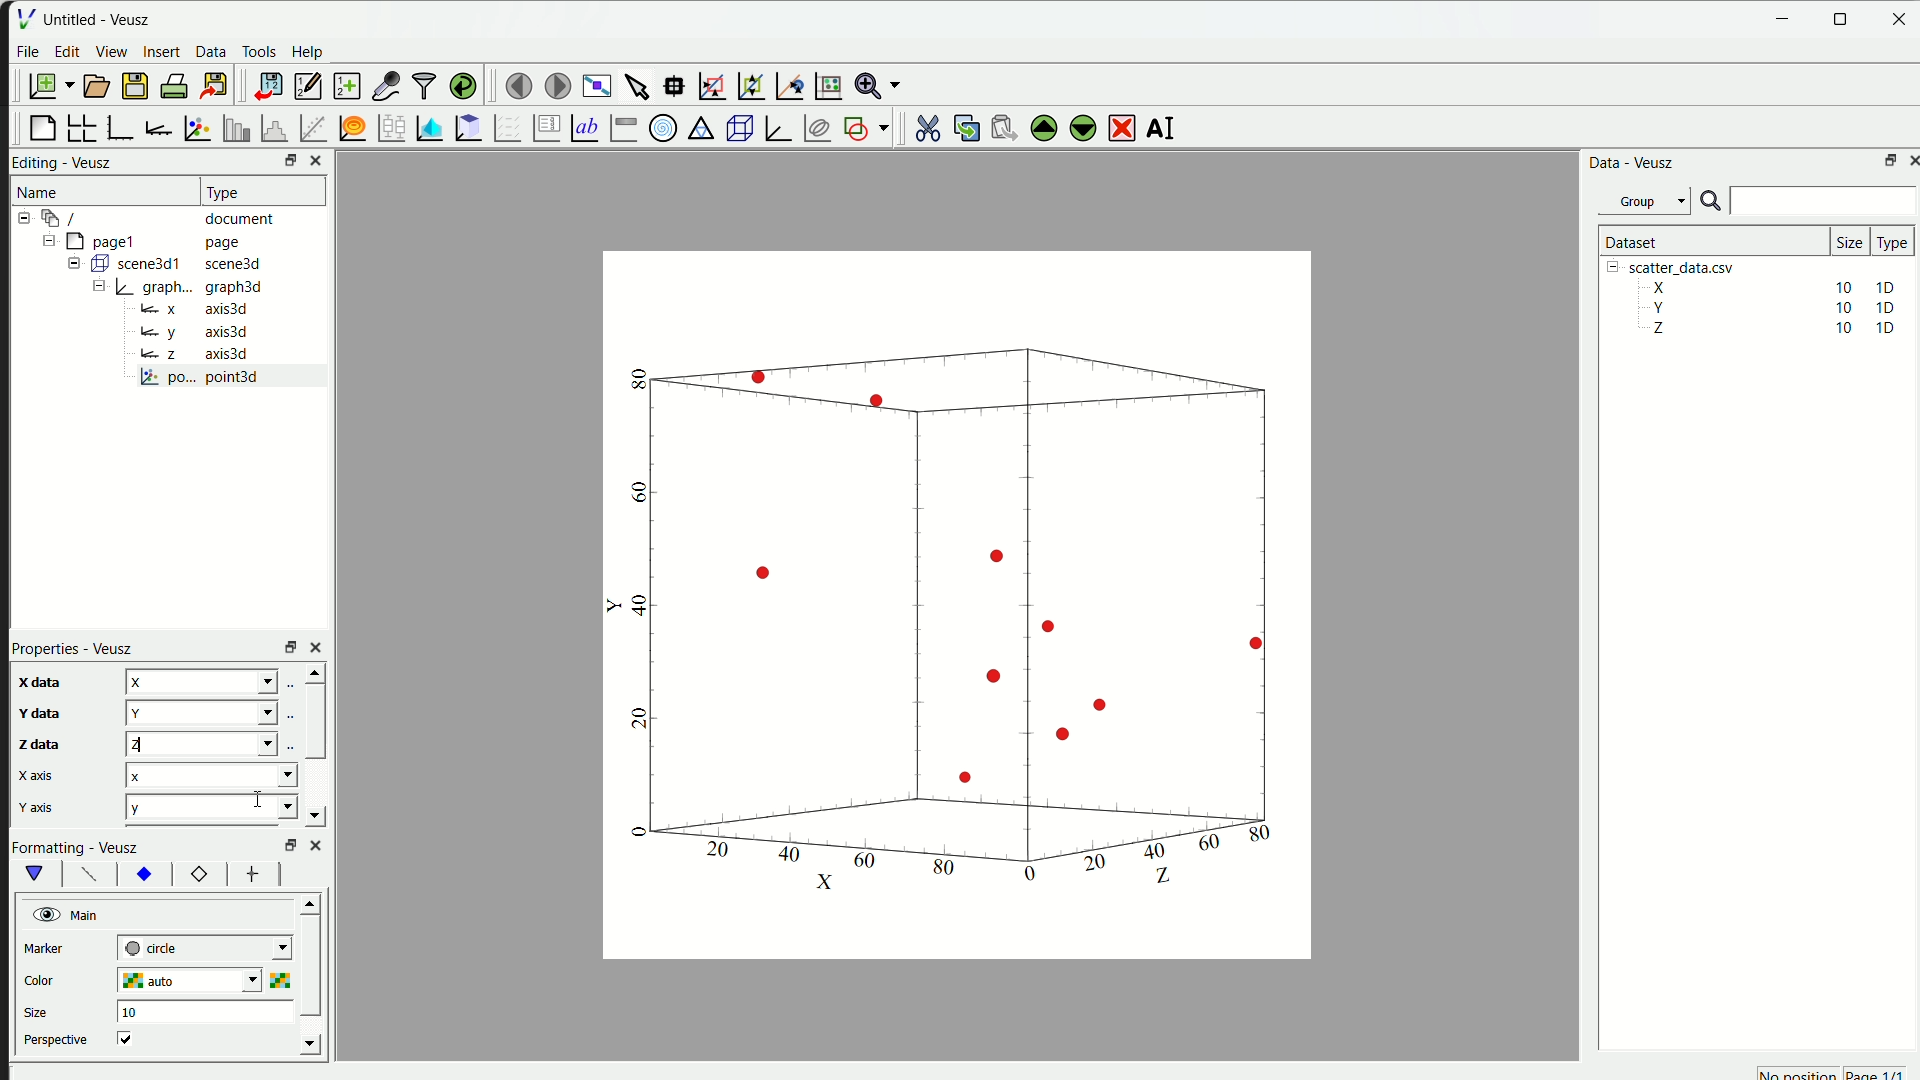 The width and height of the screenshot is (1920, 1080). I want to click on maximize, so click(1886, 158).